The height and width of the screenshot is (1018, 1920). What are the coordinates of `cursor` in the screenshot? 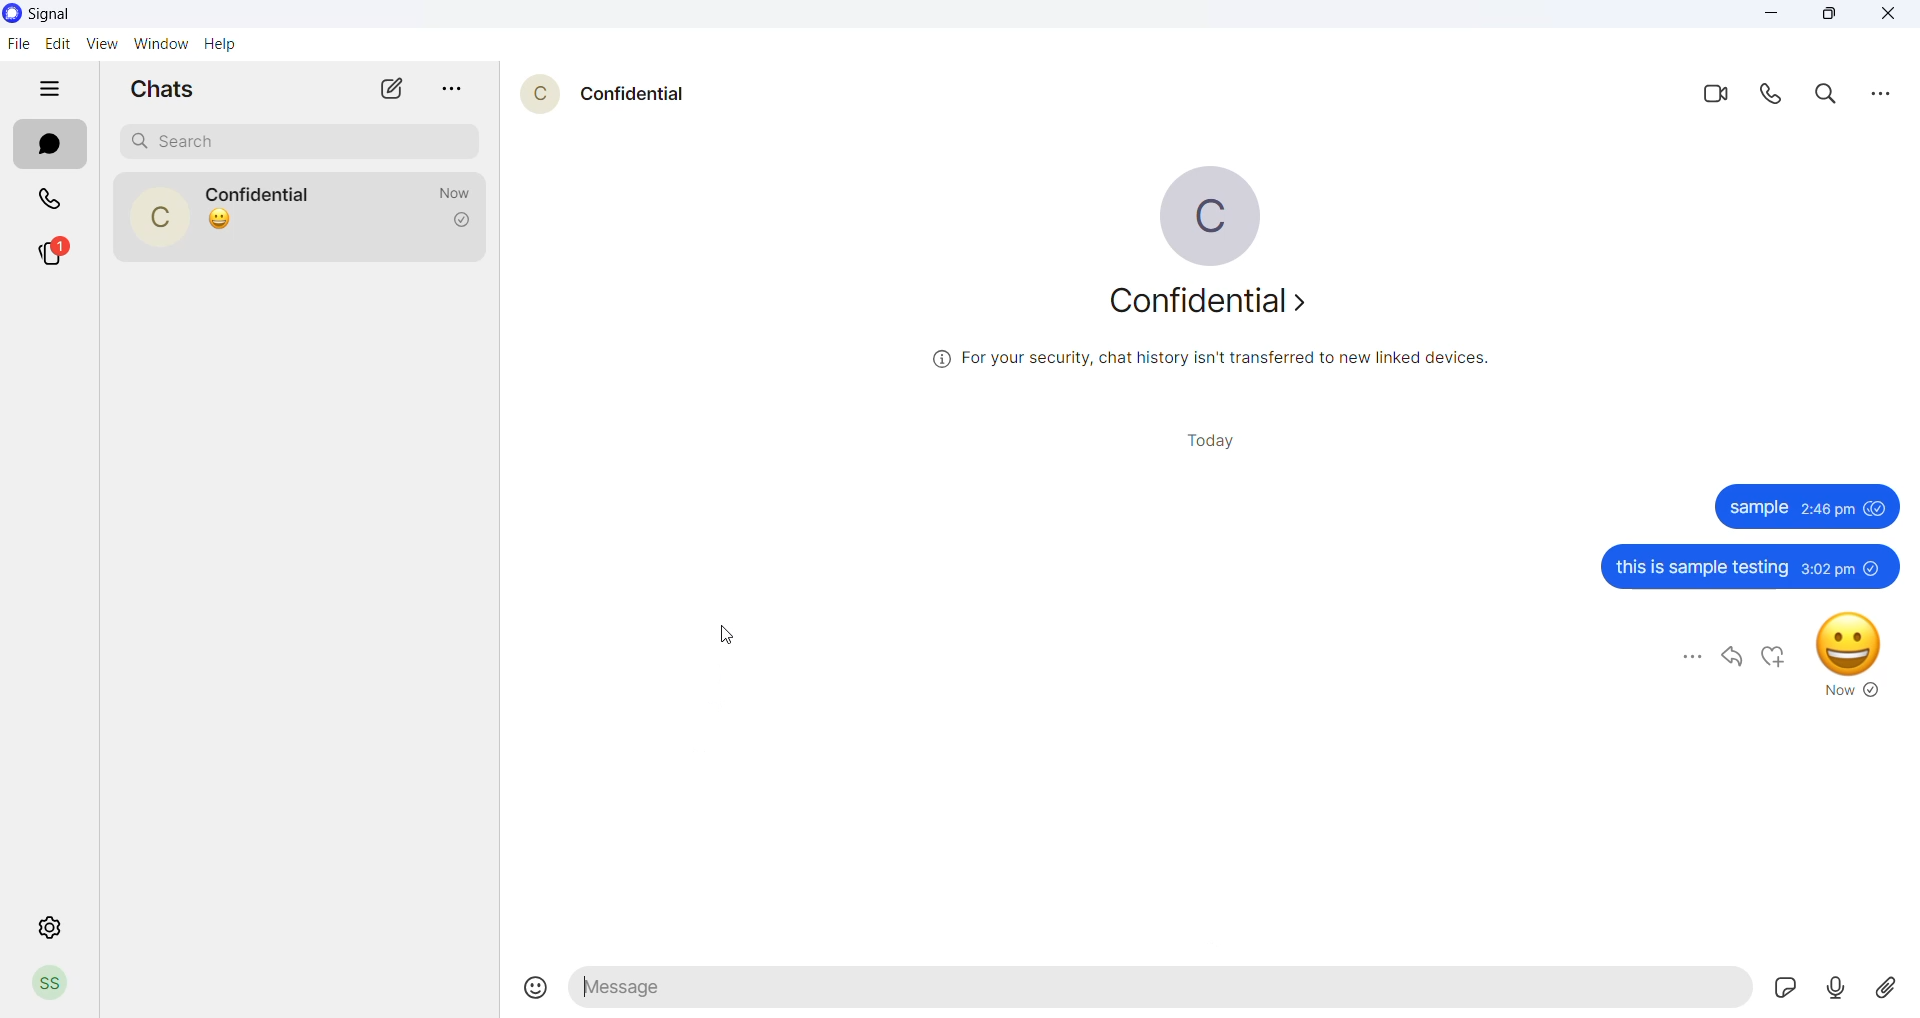 It's located at (731, 634).